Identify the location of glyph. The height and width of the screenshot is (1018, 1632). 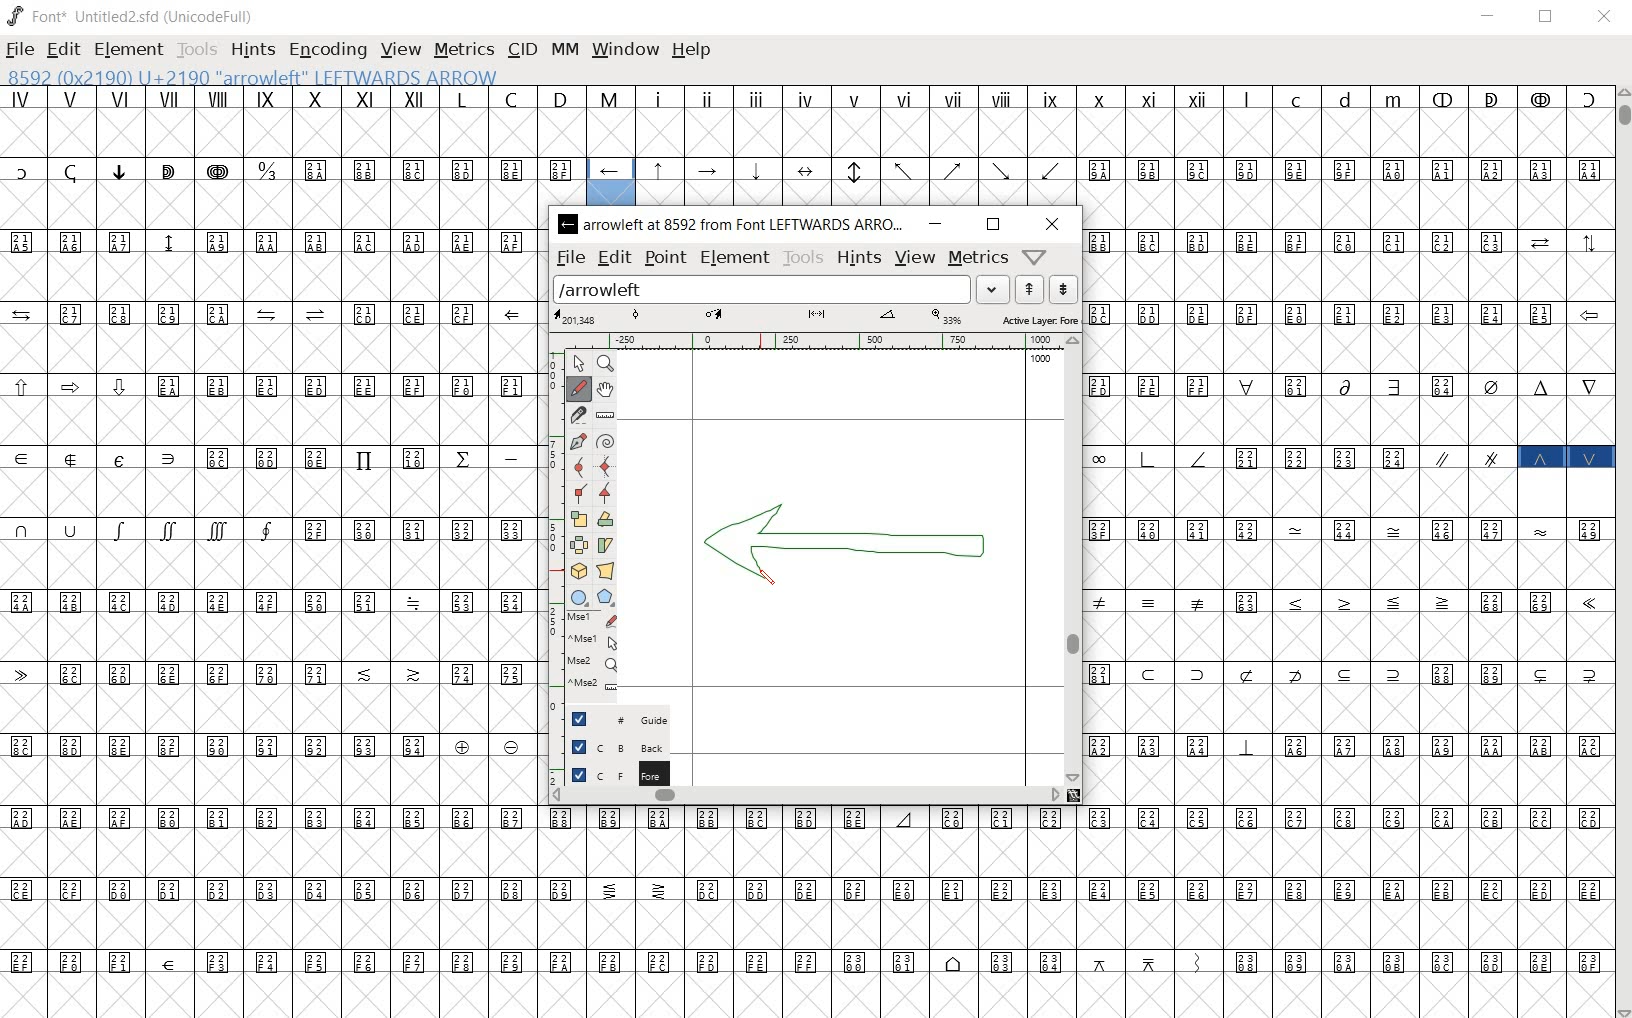
(808, 914).